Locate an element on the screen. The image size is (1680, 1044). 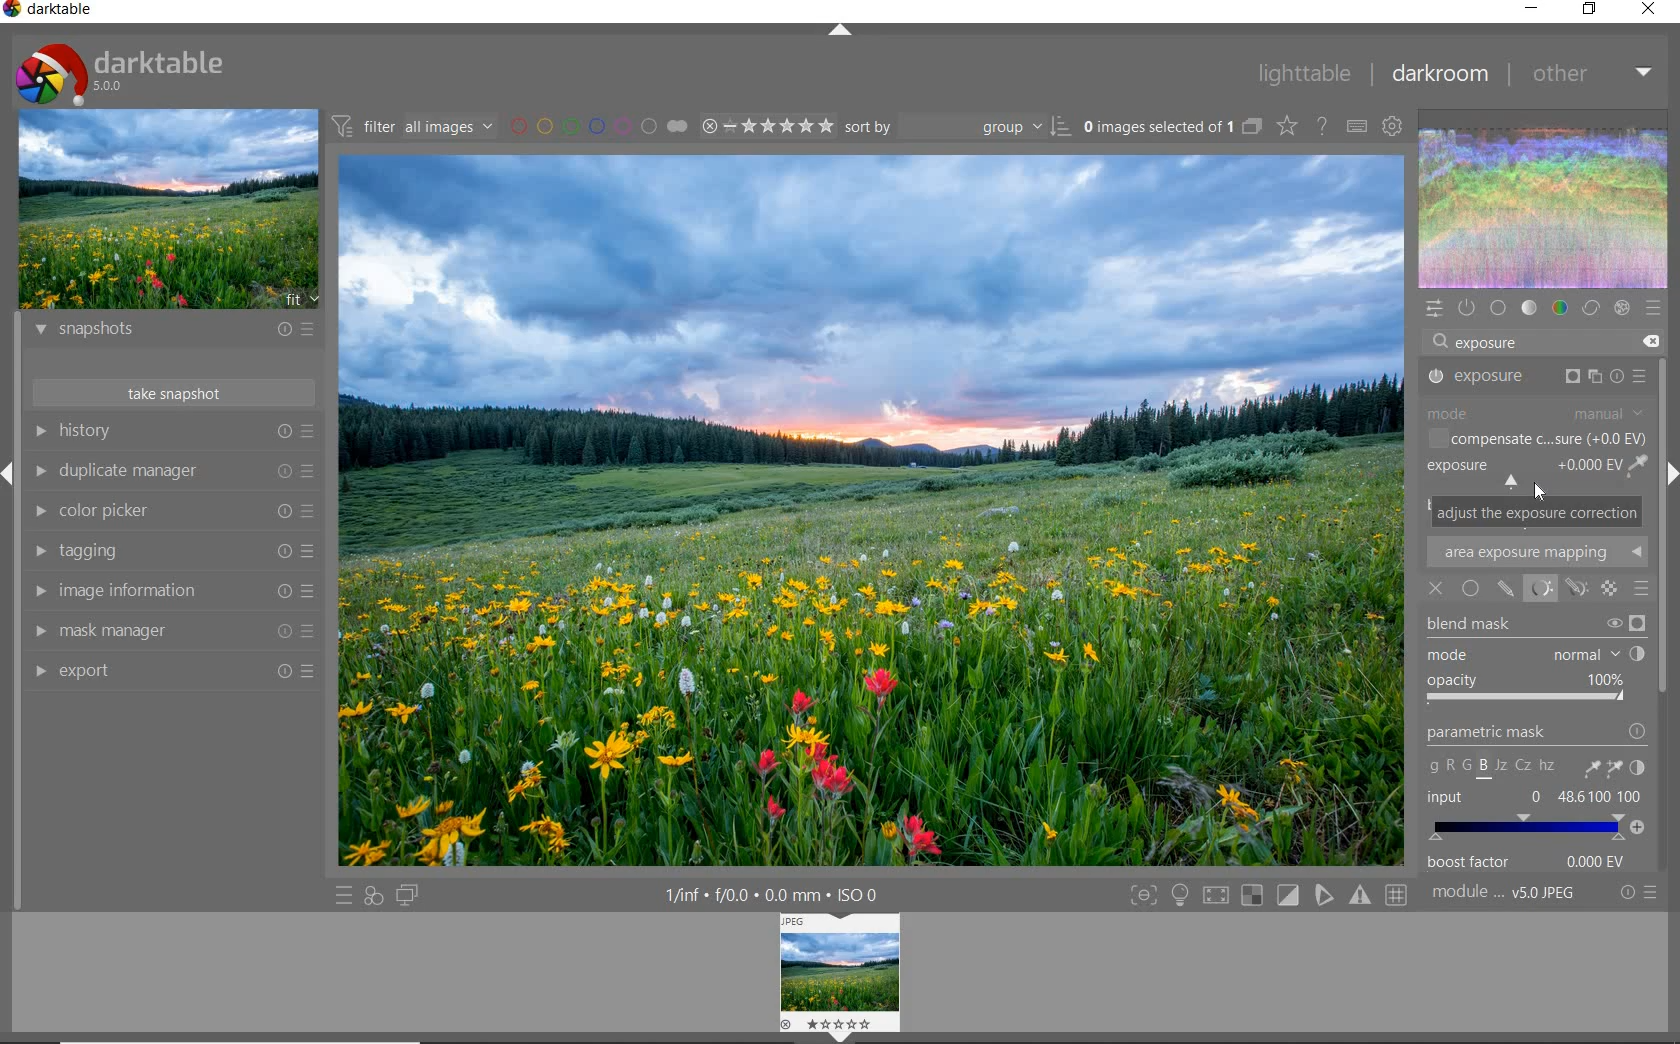
tagging is located at coordinates (170, 550).